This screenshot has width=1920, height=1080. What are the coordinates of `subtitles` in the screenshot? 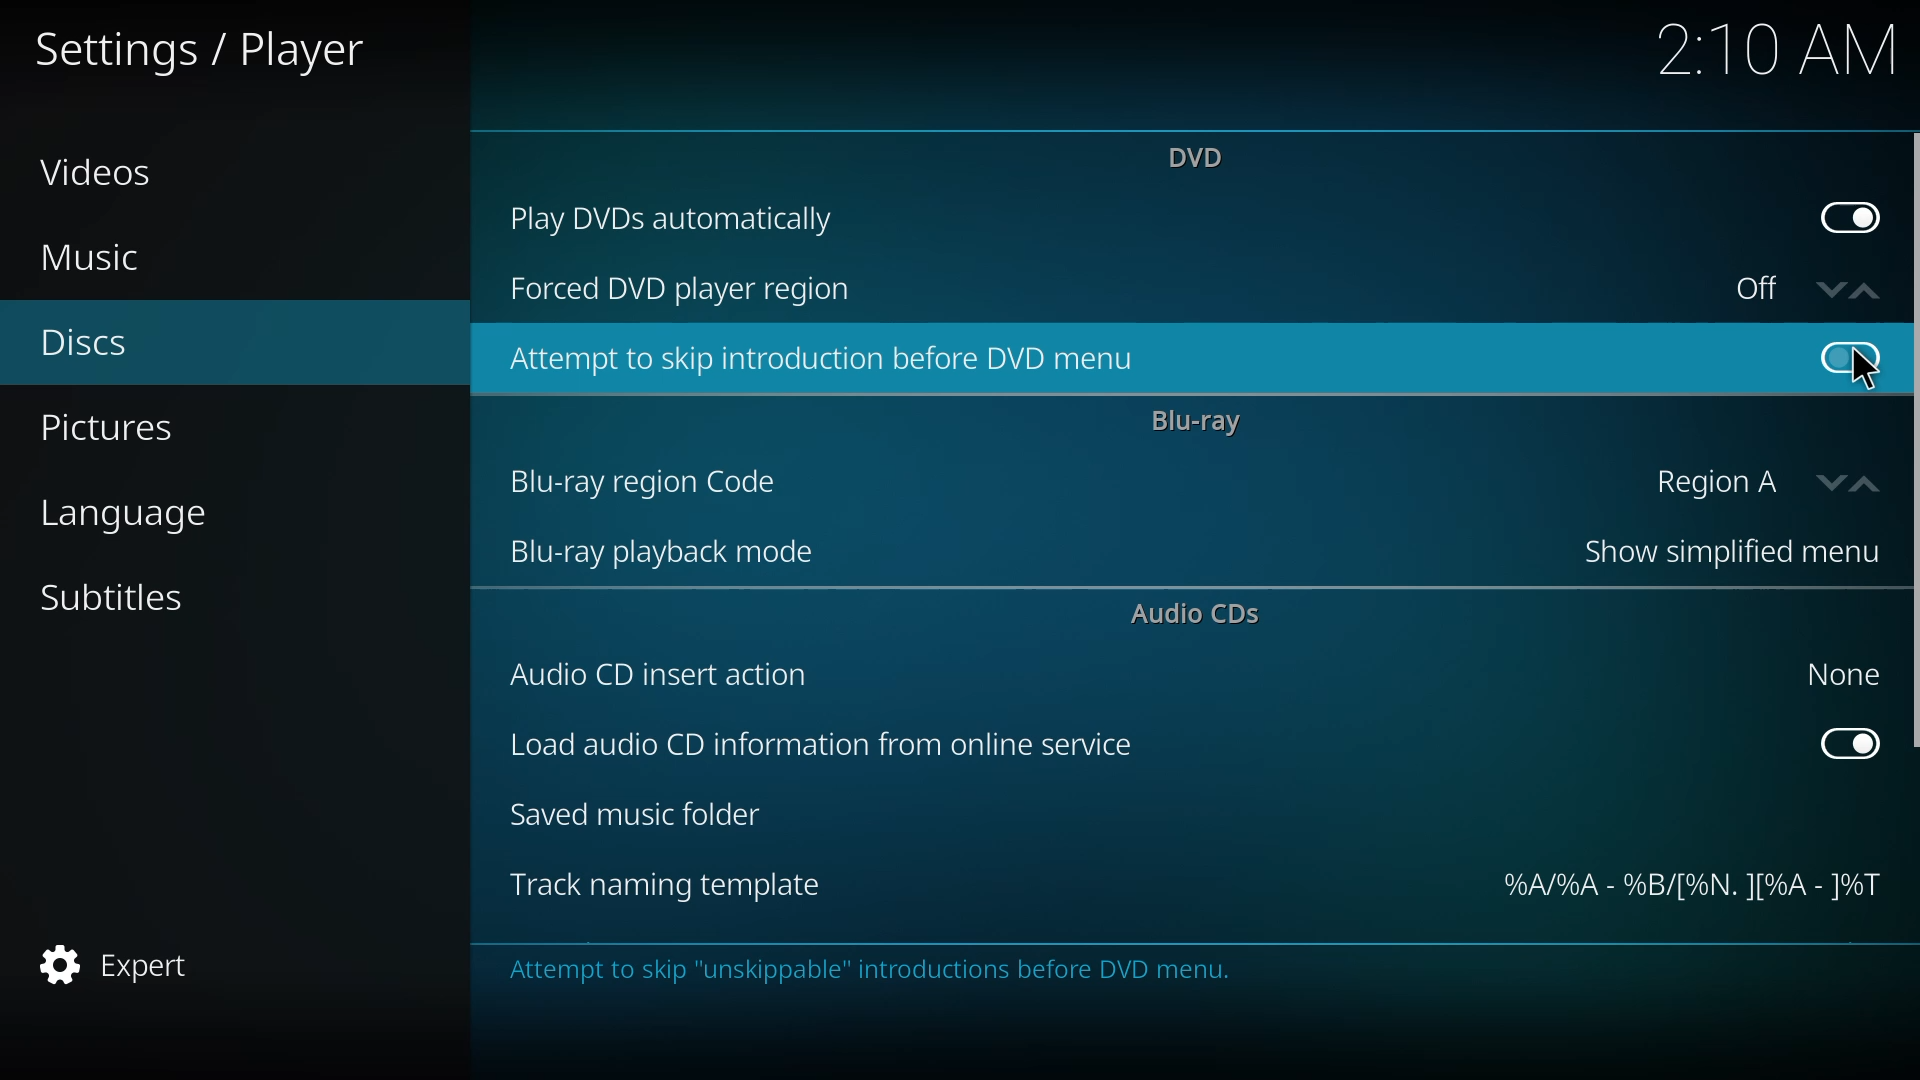 It's located at (118, 602).